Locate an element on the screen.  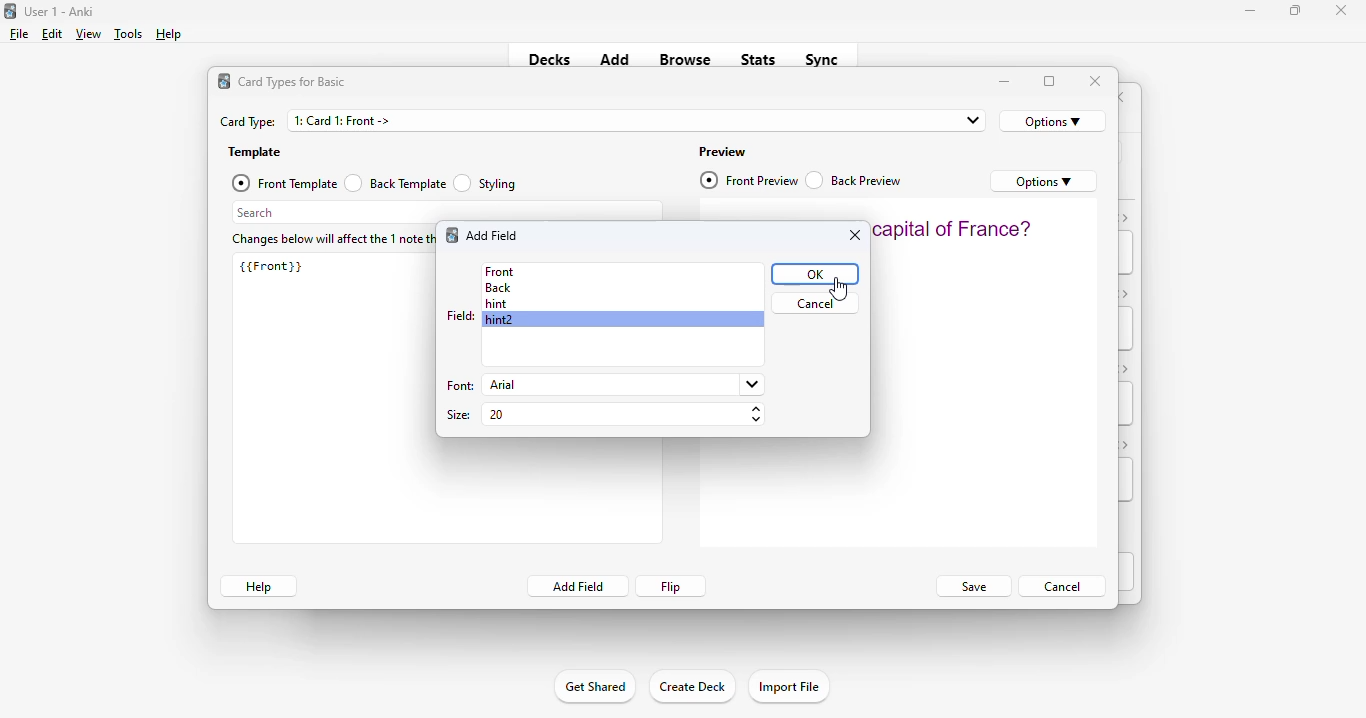
save is located at coordinates (972, 587).